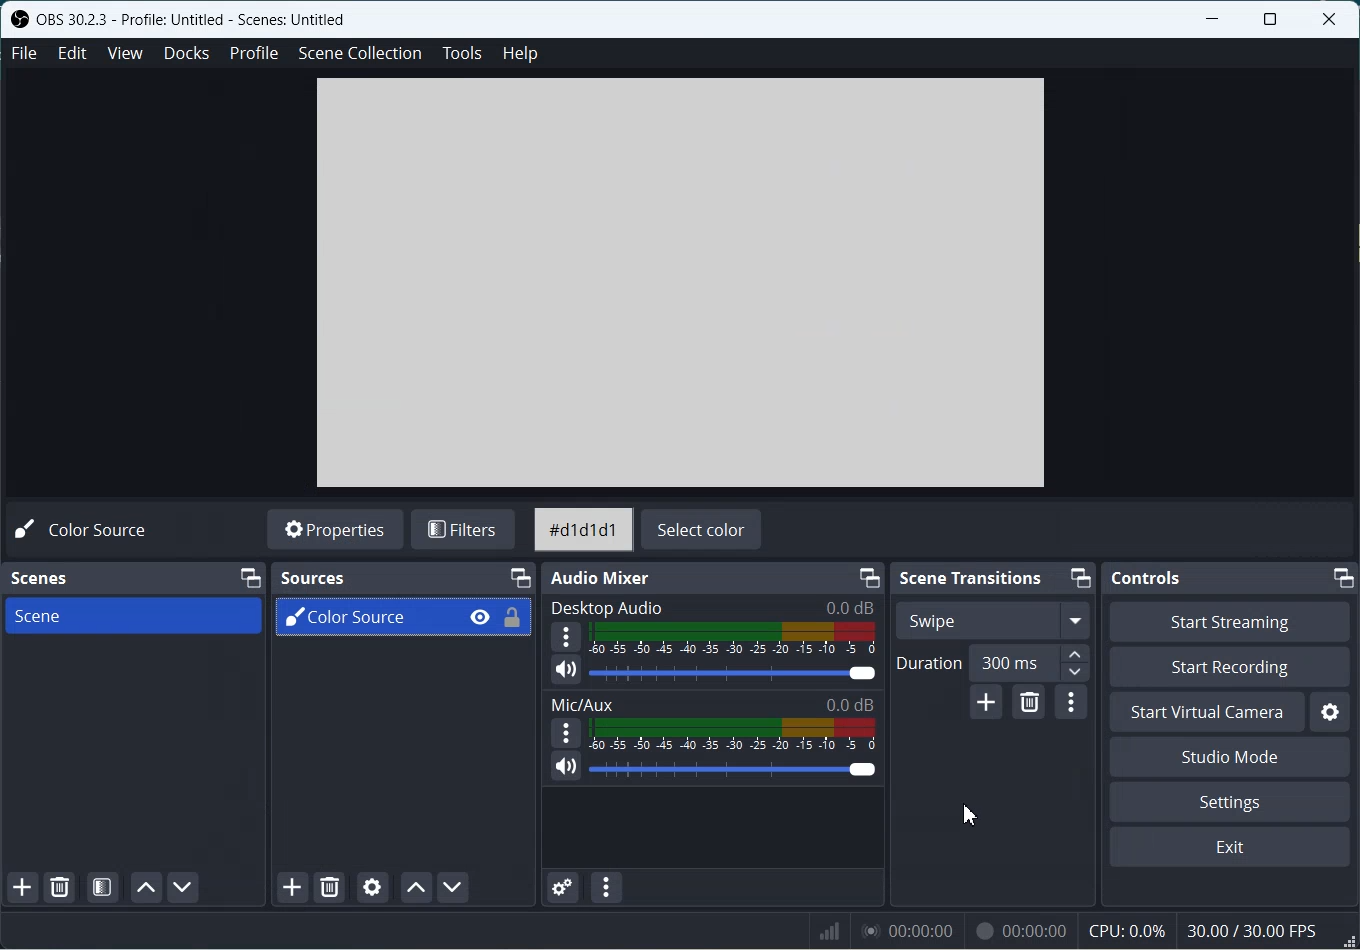  I want to click on More, so click(567, 734).